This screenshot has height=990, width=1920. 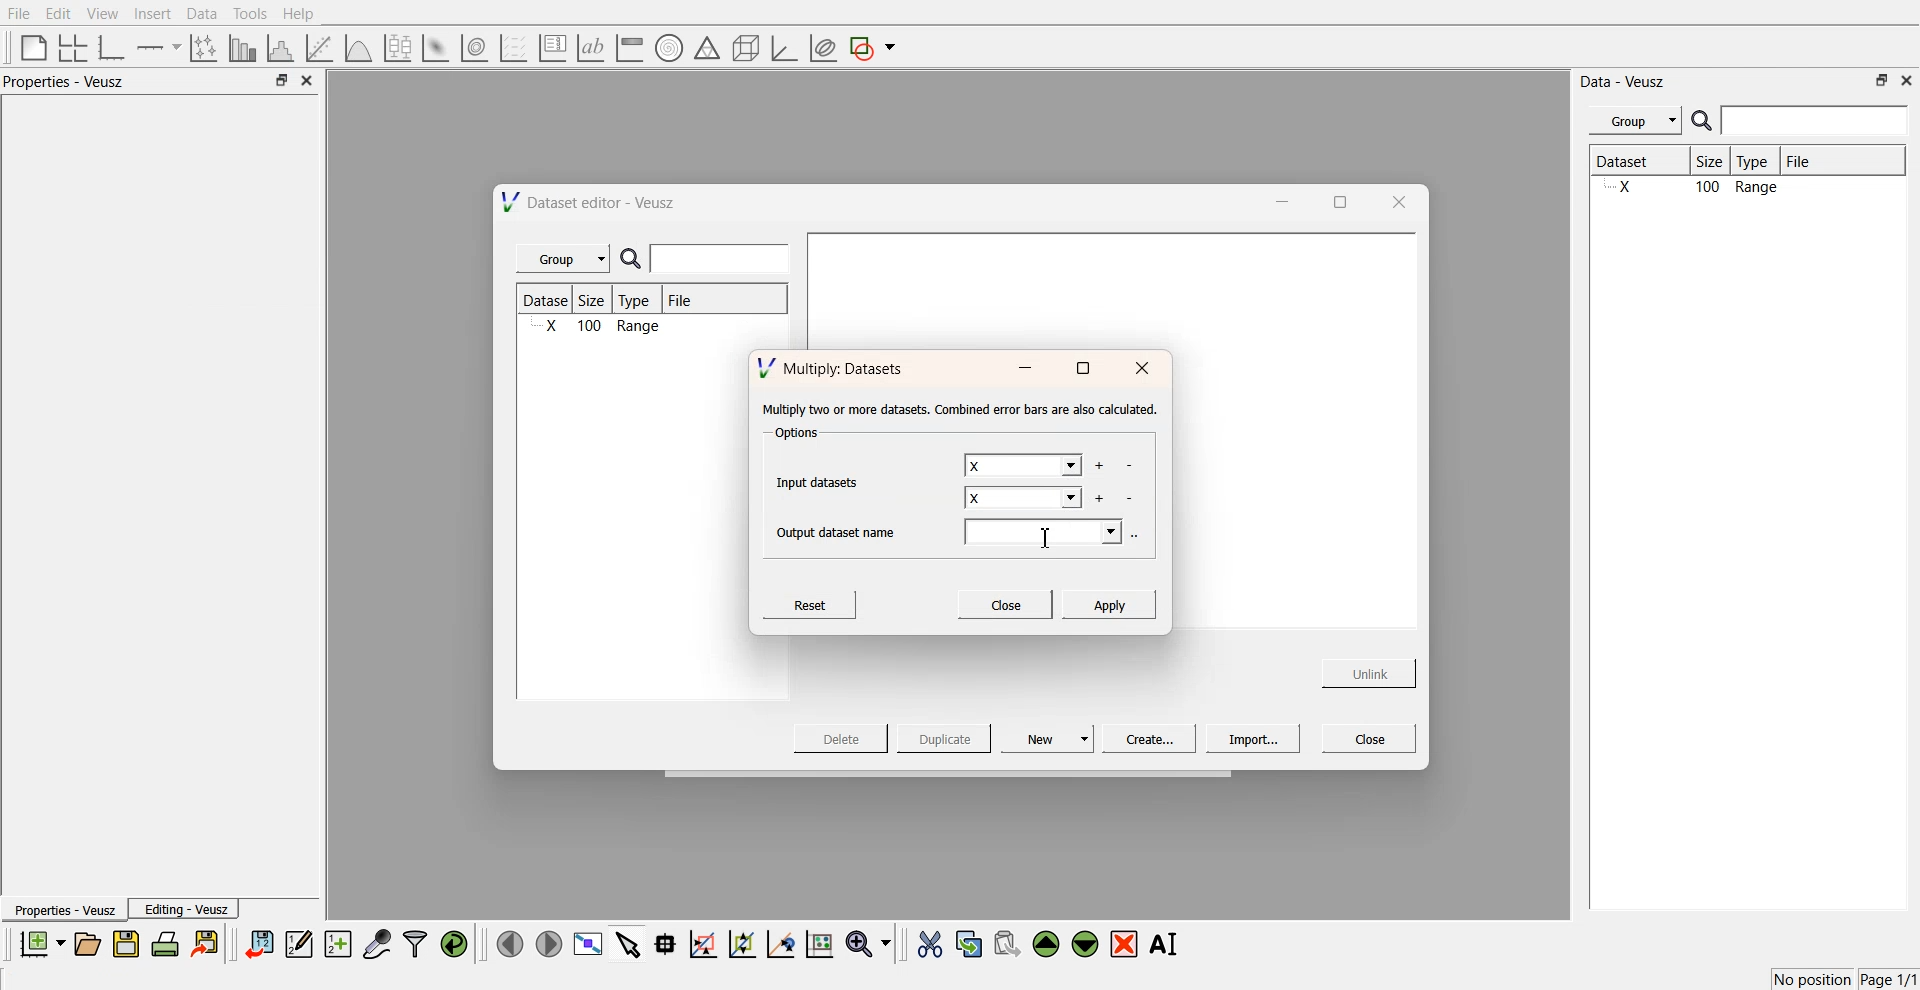 What do you see at coordinates (113, 47) in the screenshot?
I see `base graphs` at bounding box center [113, 47].